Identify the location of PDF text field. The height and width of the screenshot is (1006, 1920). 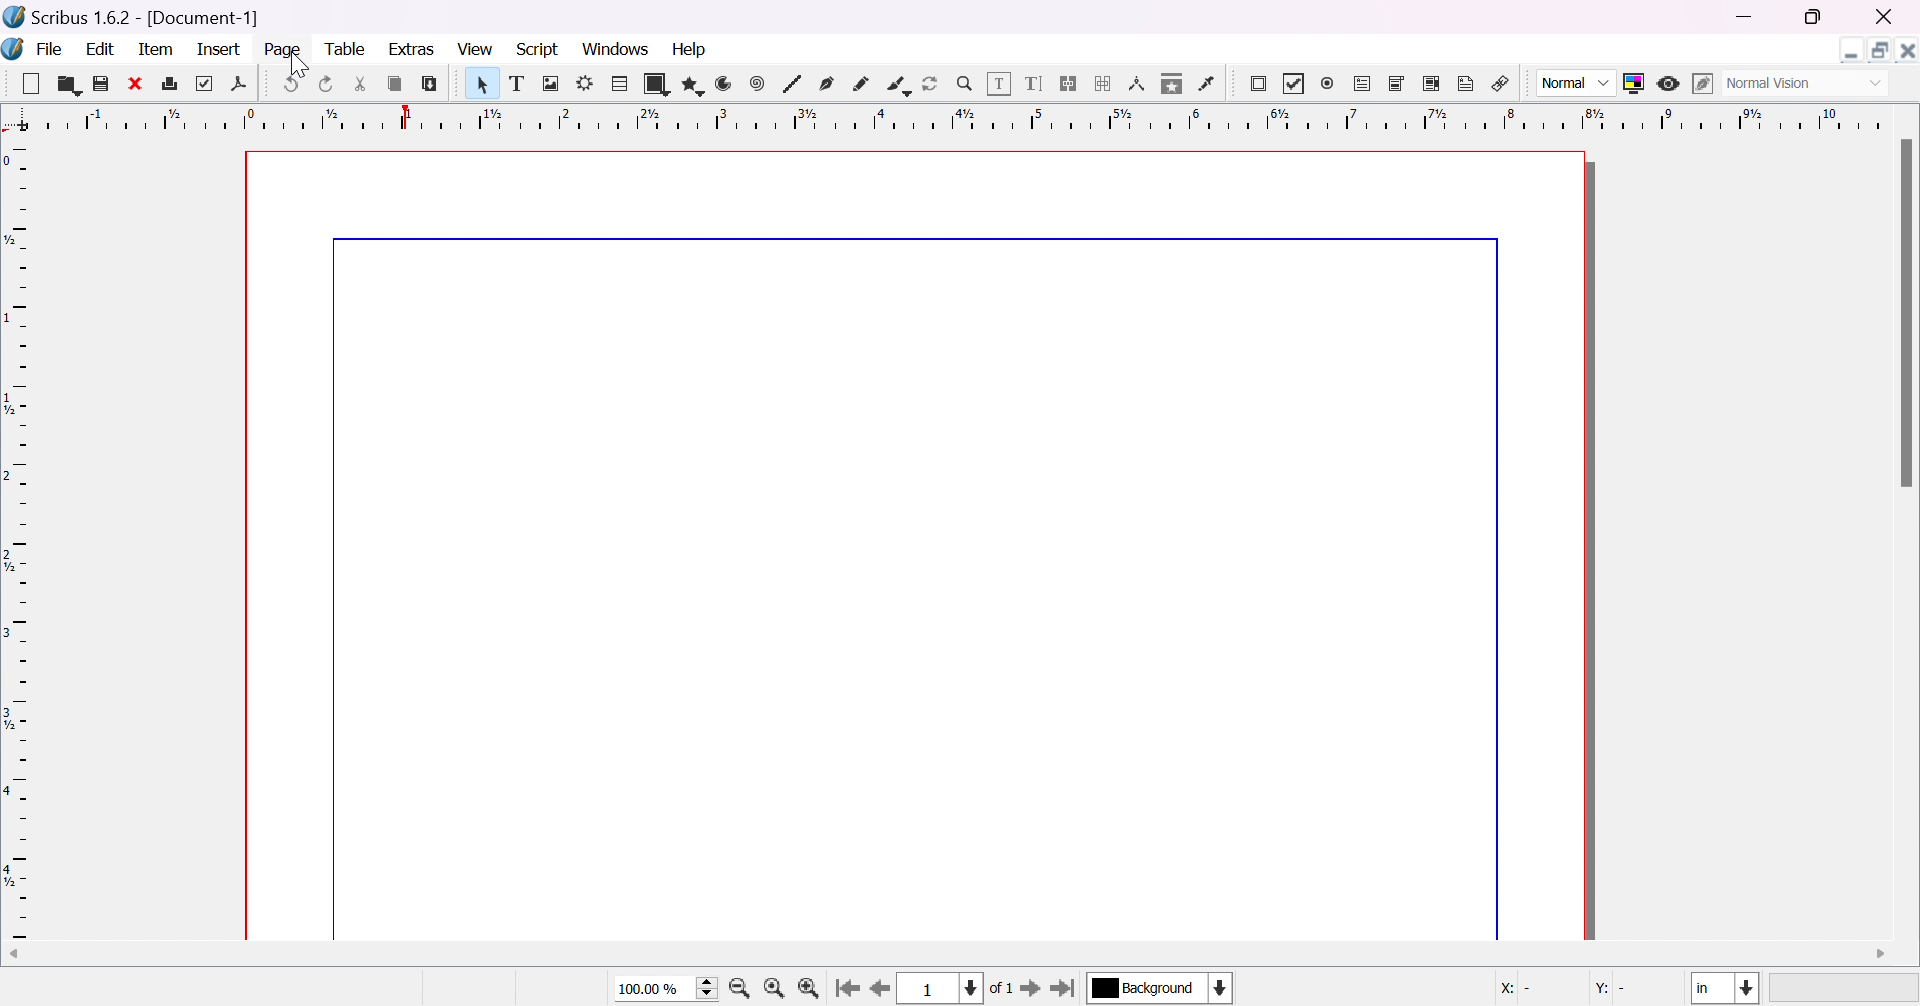
(1365, 85).